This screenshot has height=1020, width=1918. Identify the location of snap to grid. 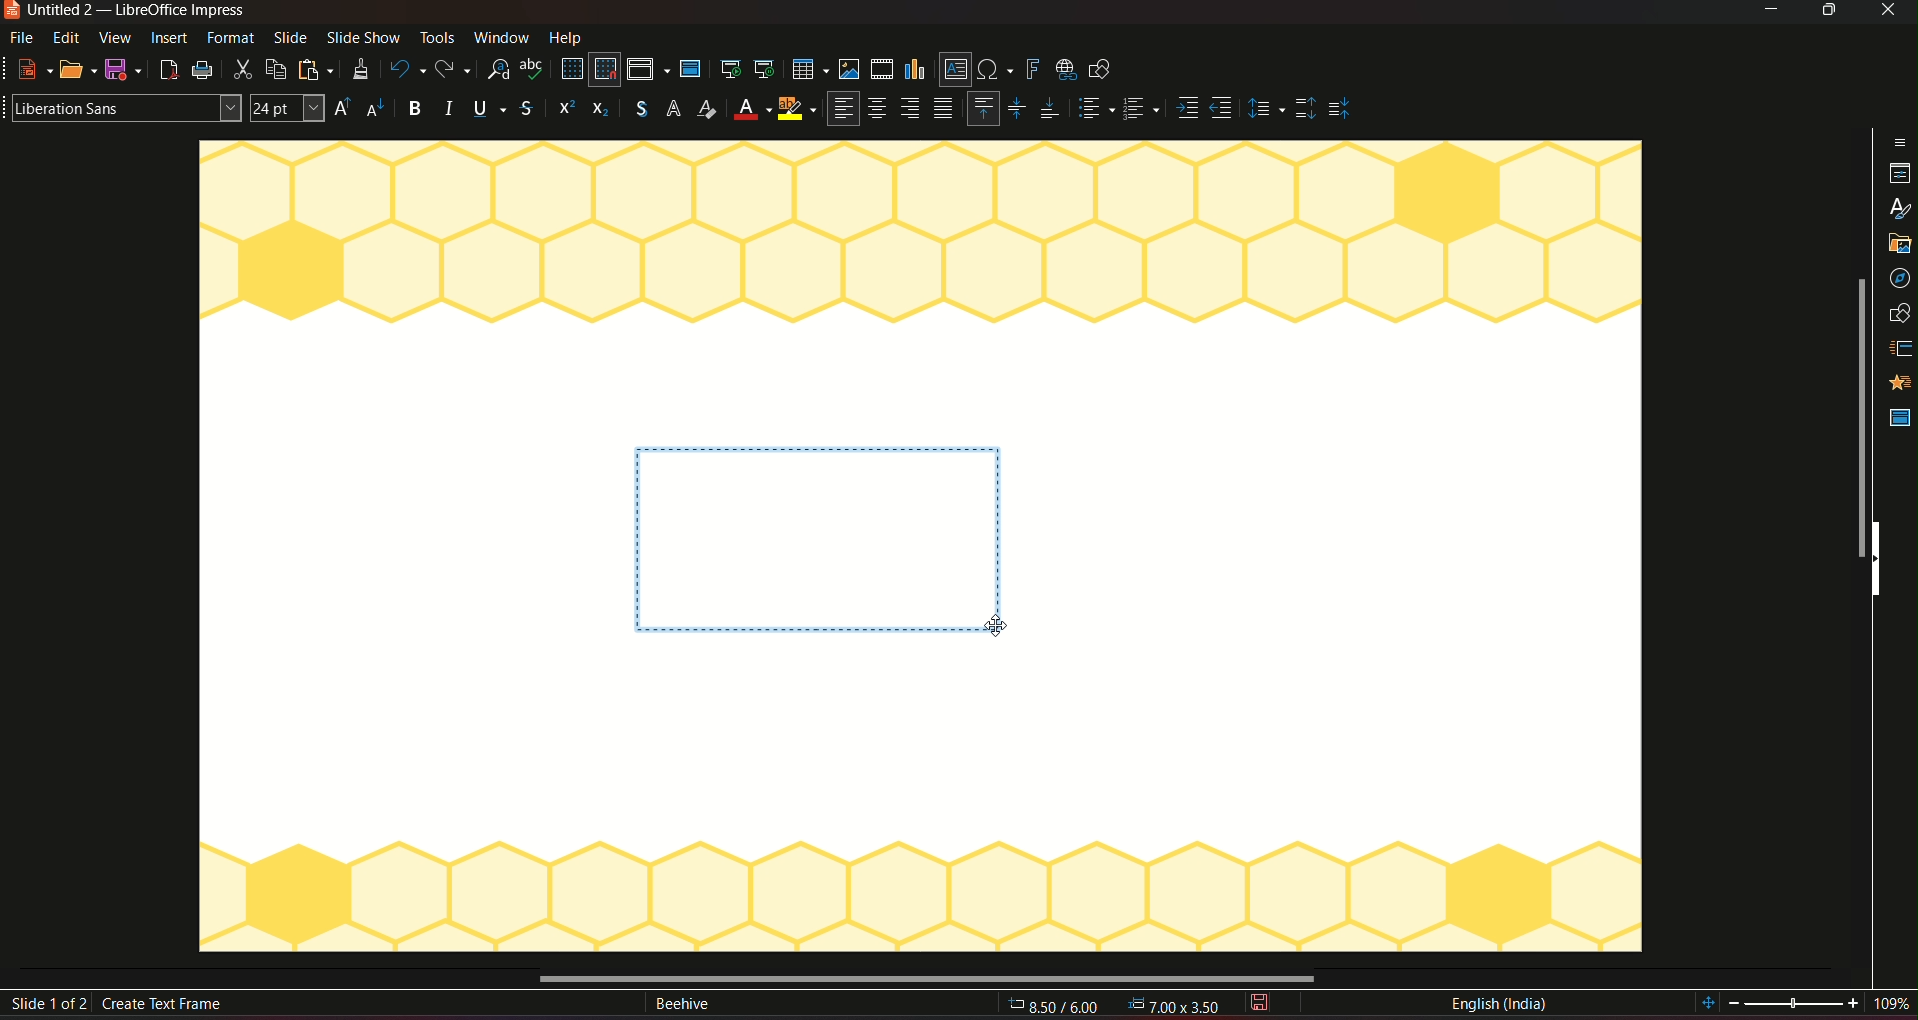
(606, 70).